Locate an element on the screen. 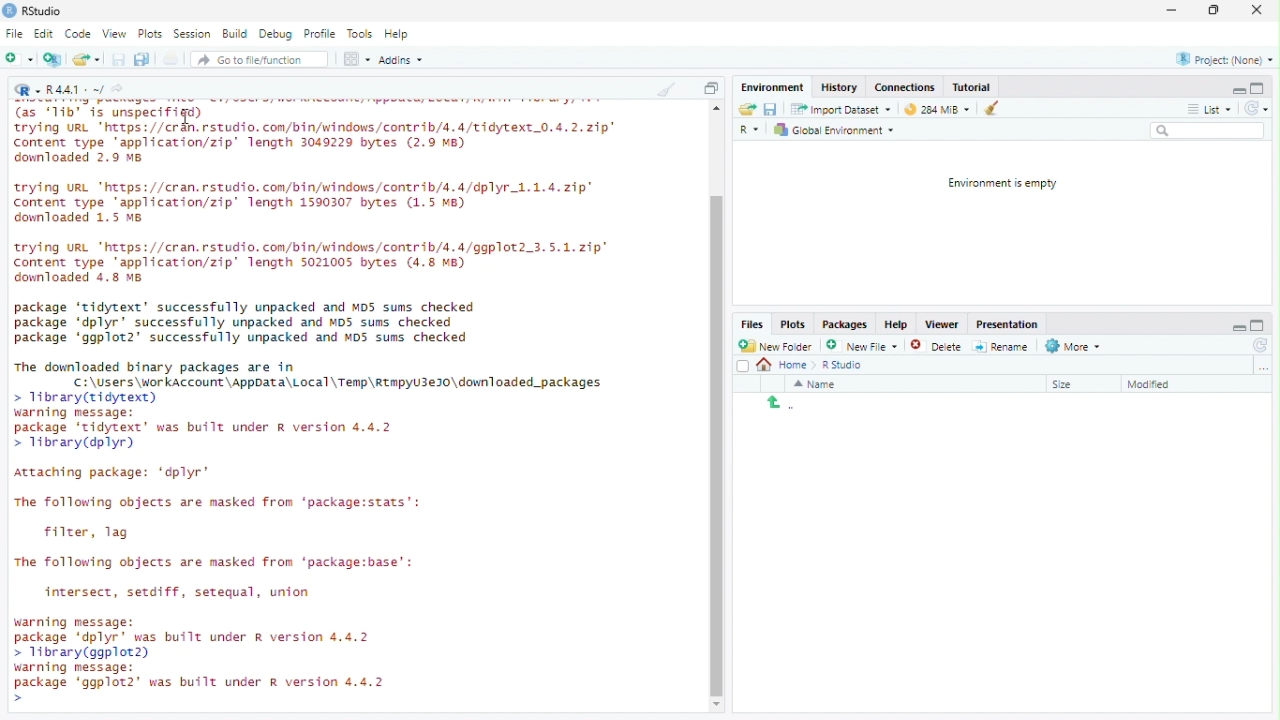 The width and height of the screenshot is (1280, 720). Scroll is located at coordinates (716, 408).